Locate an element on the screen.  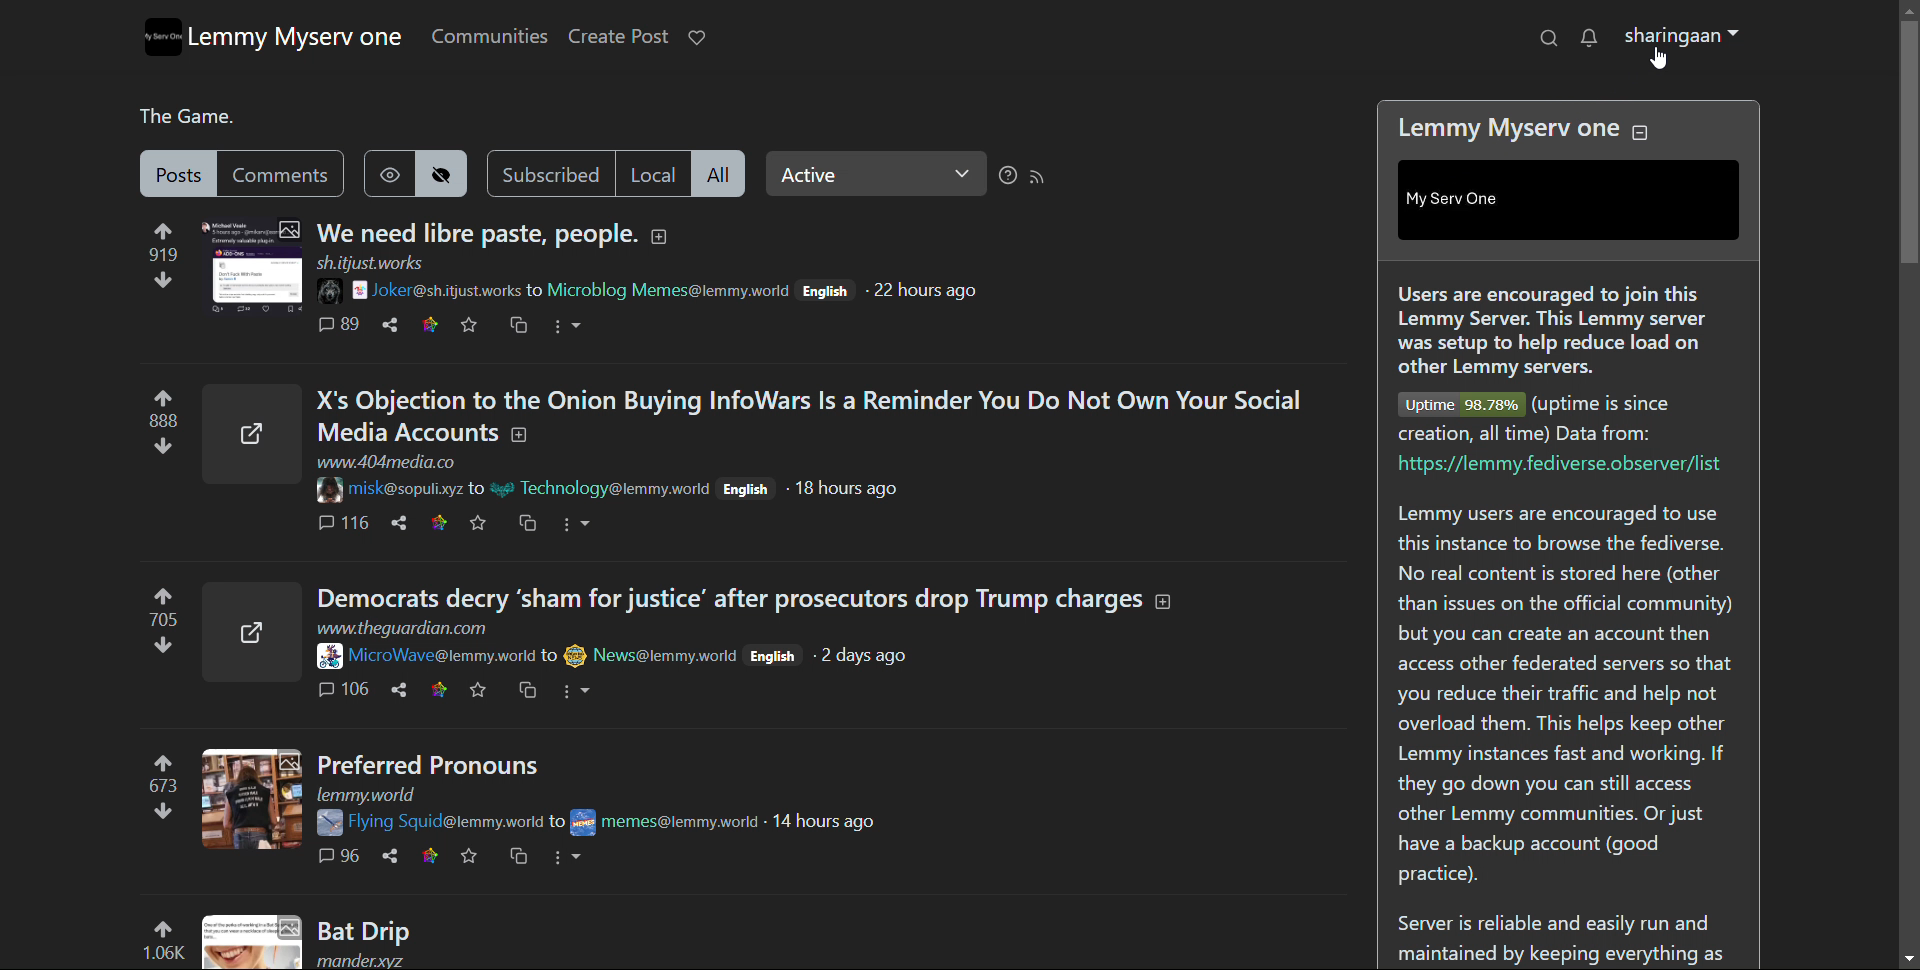
poster username is located at coordinates (665, 655).